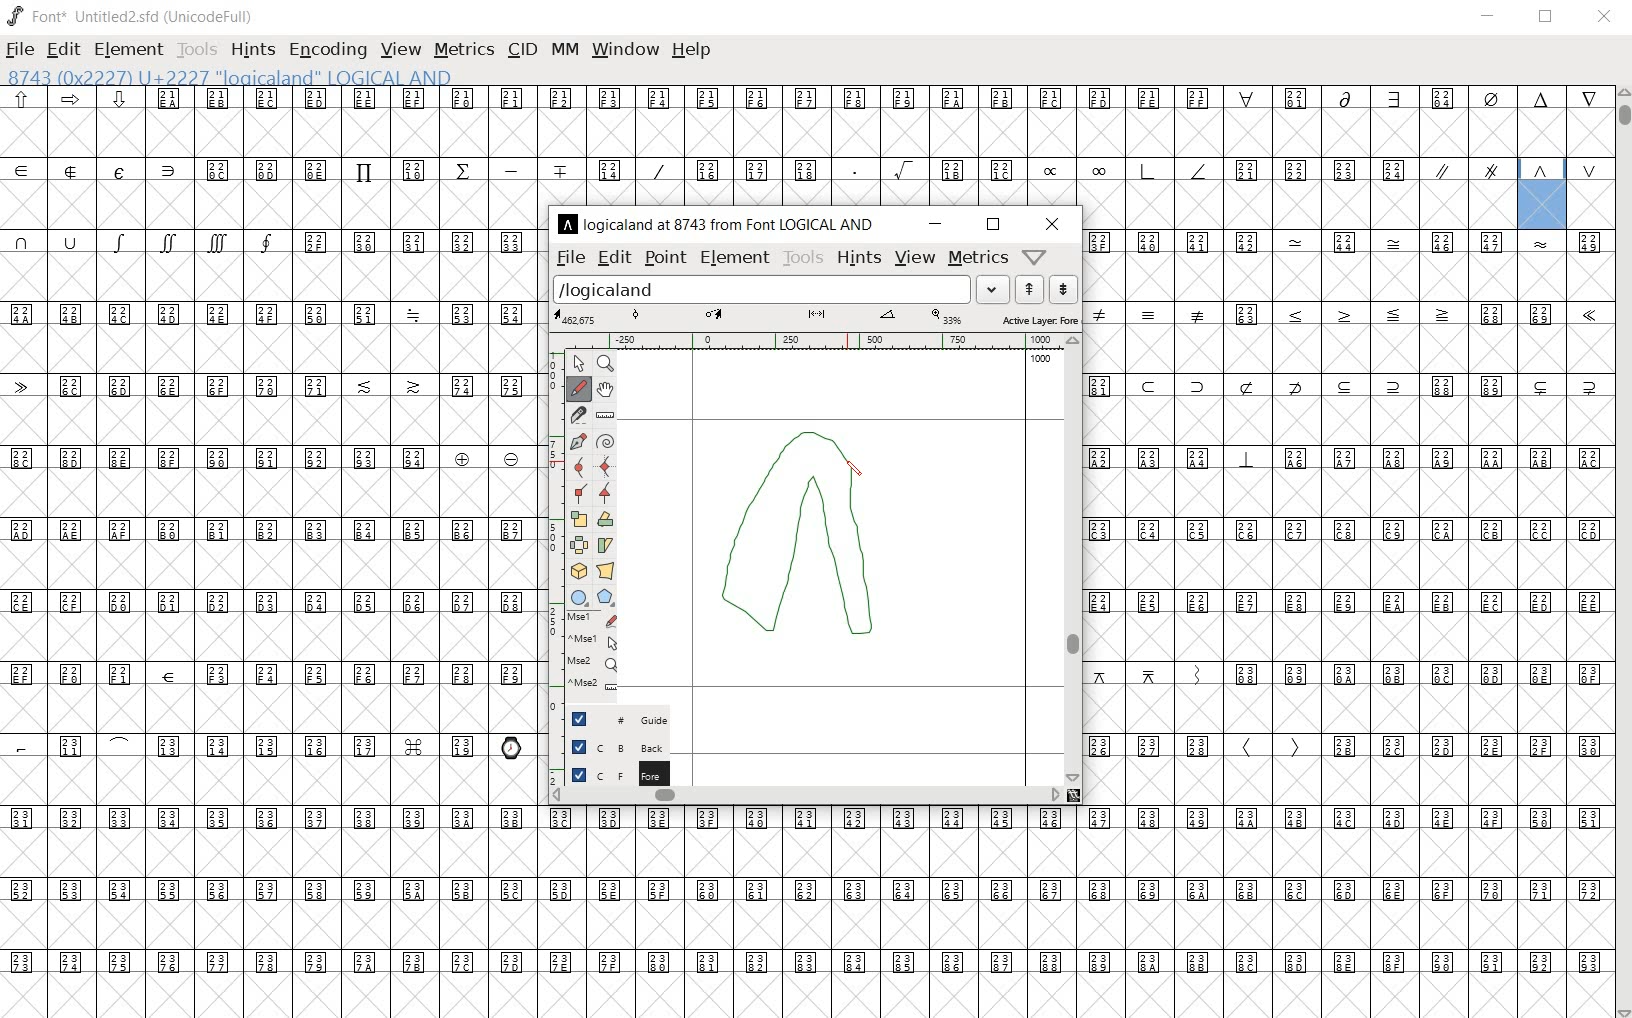 The height and width of the screenshot is (1018, 1632). I want to click on draw a freehand curve, so click(577, 390).